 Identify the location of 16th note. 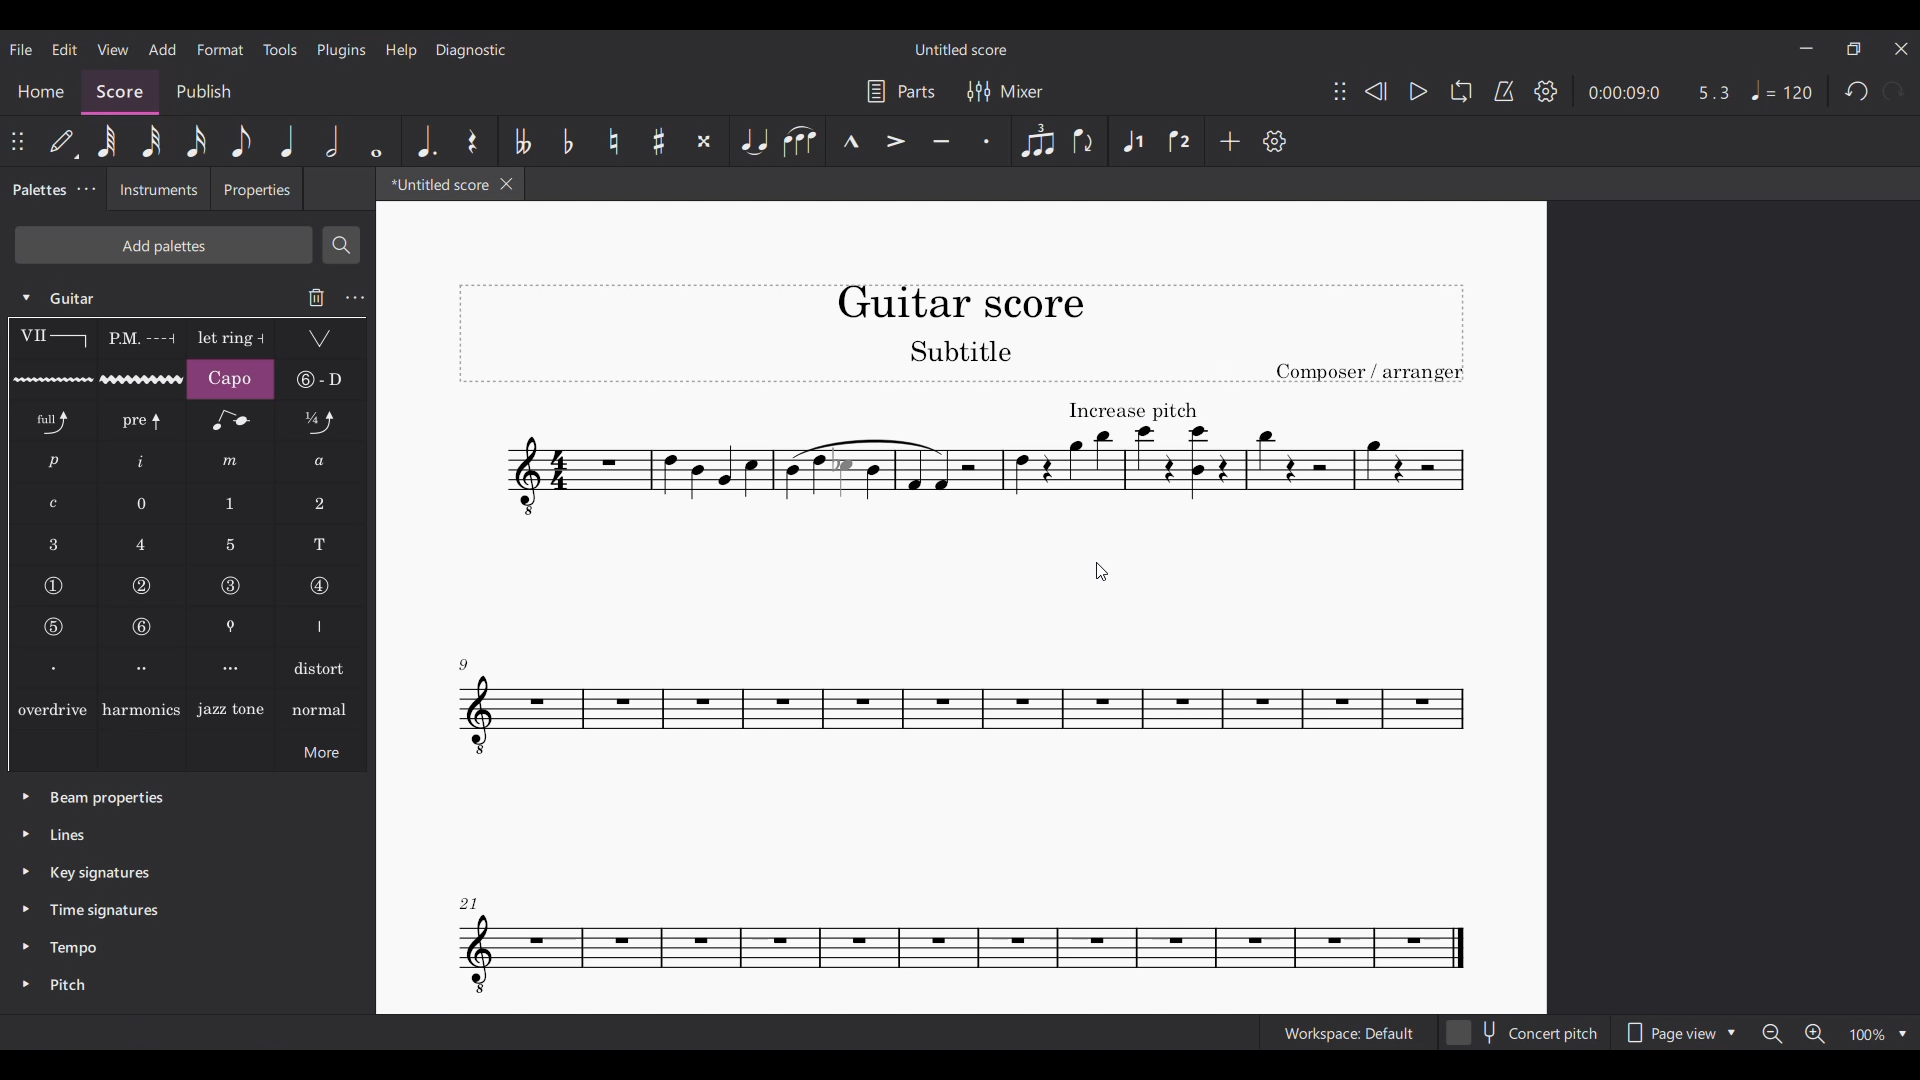
(196, 141).